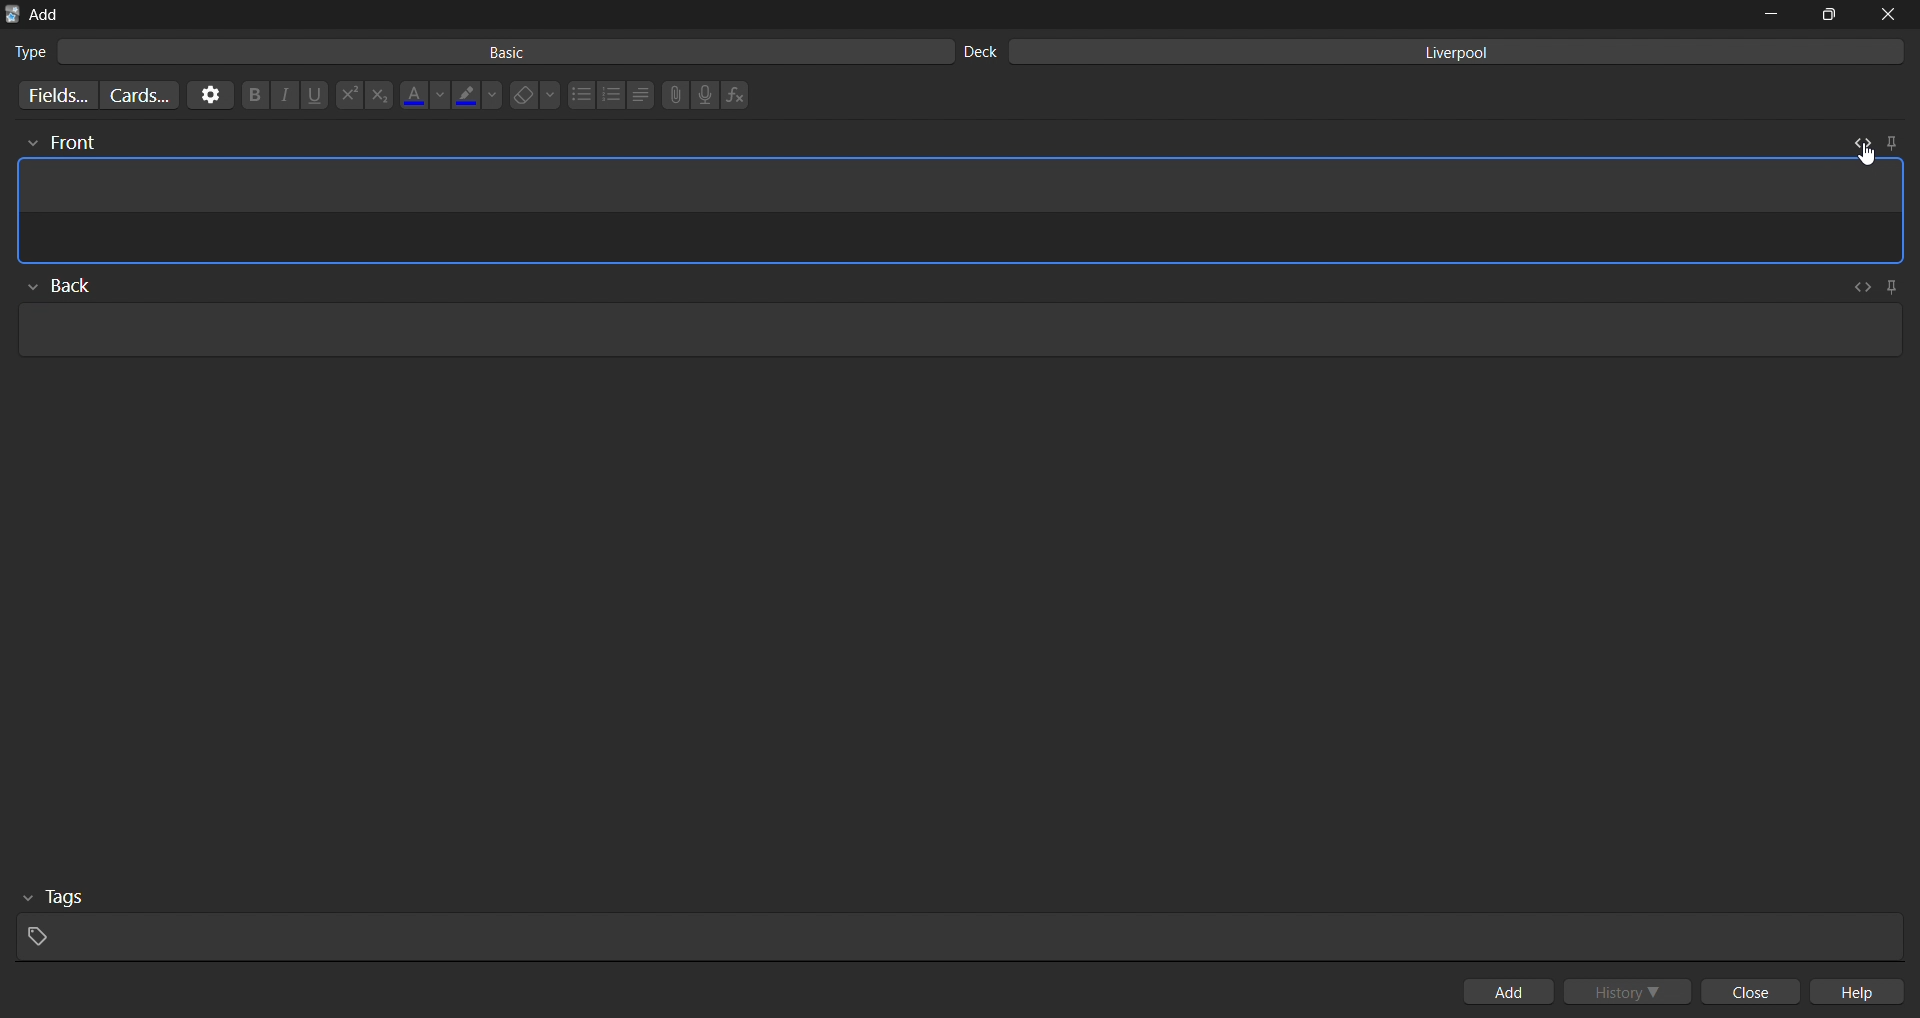 The height and width of the screenshot is (1018, 1920). What do you see at coordinates (53, 95) in the screenshot?
I see `customize fields` at bounding box center [53, 95].